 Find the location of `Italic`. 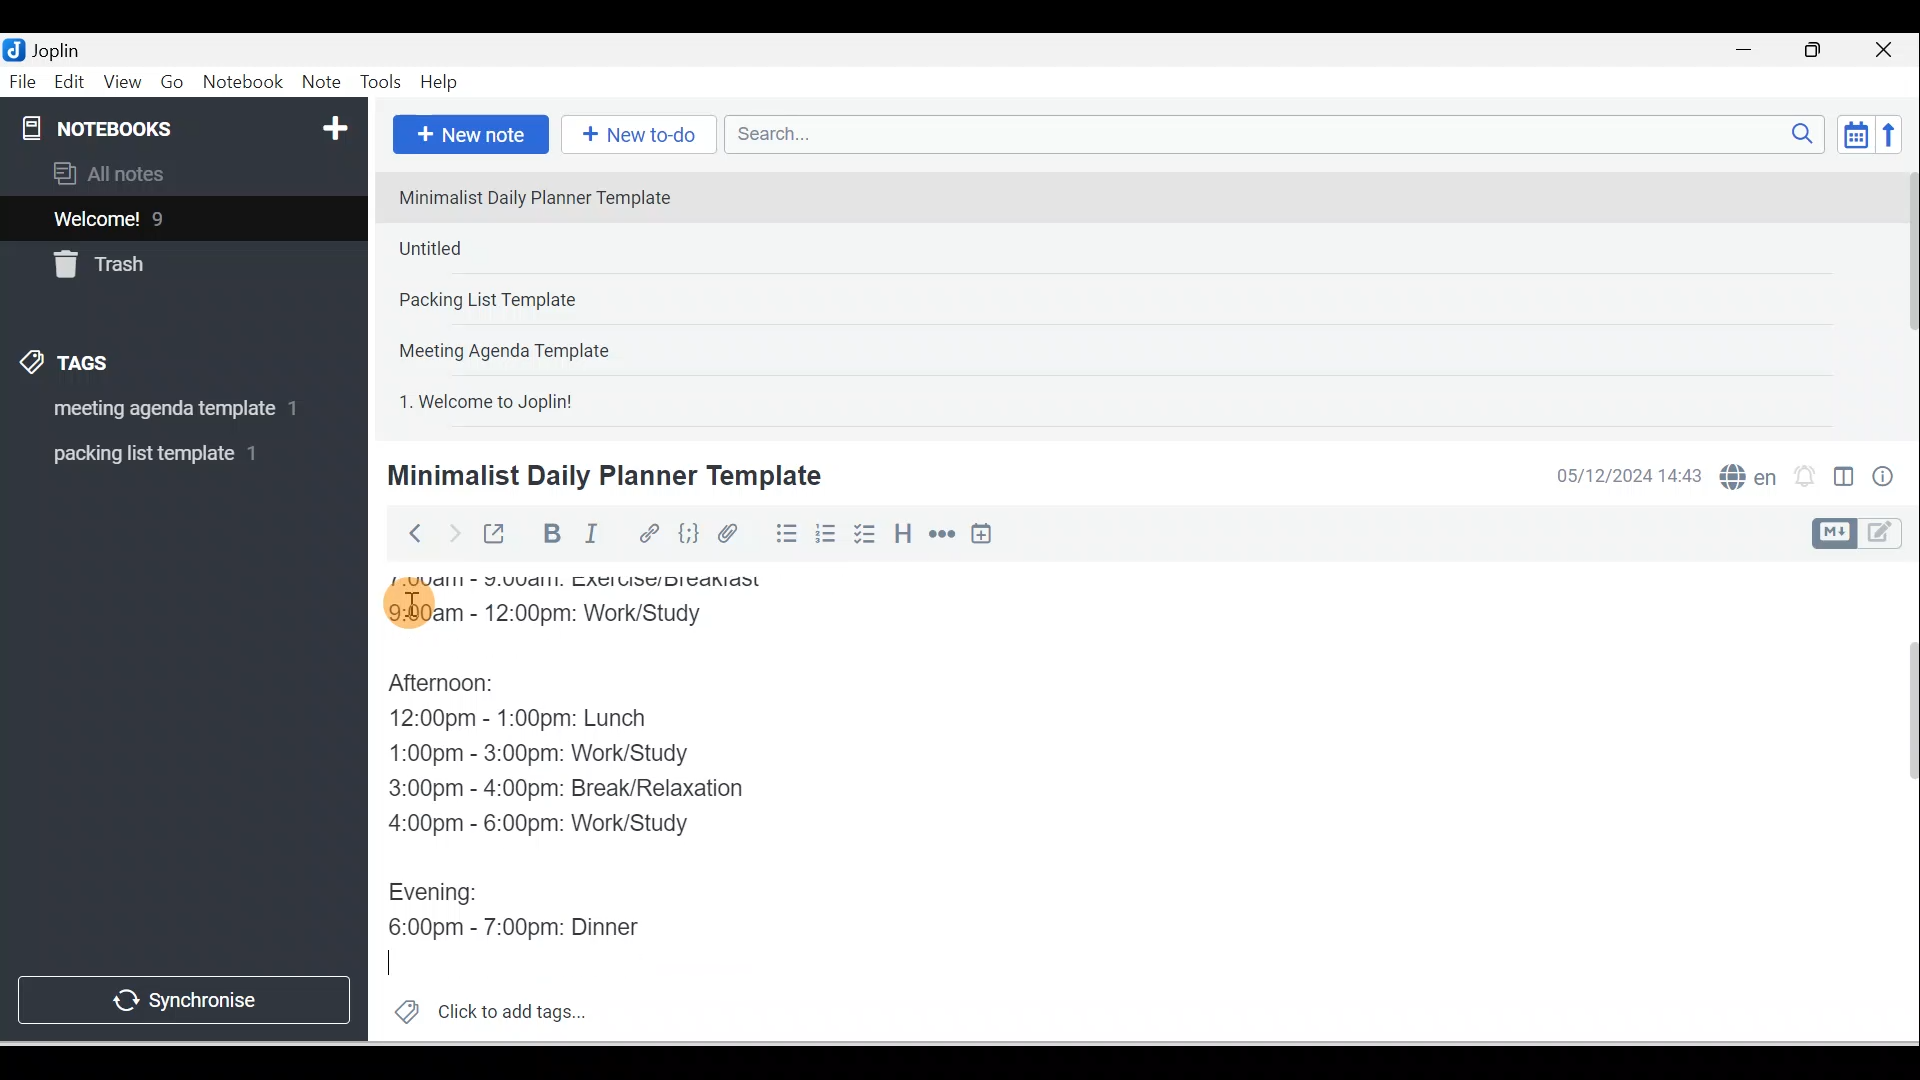

Italic is located at coordinates (595, 537).